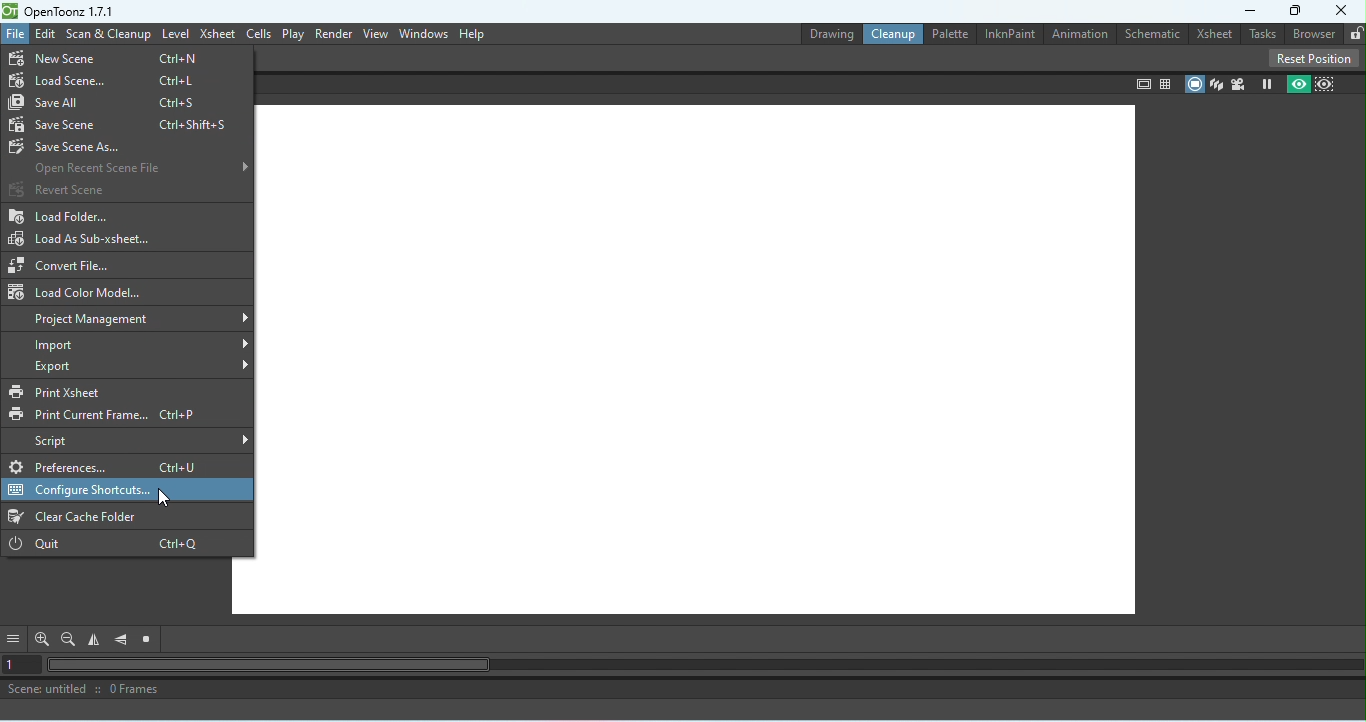 This screenshot has width=1366, height=722. I want to click on Animation, so click(1077, 31).